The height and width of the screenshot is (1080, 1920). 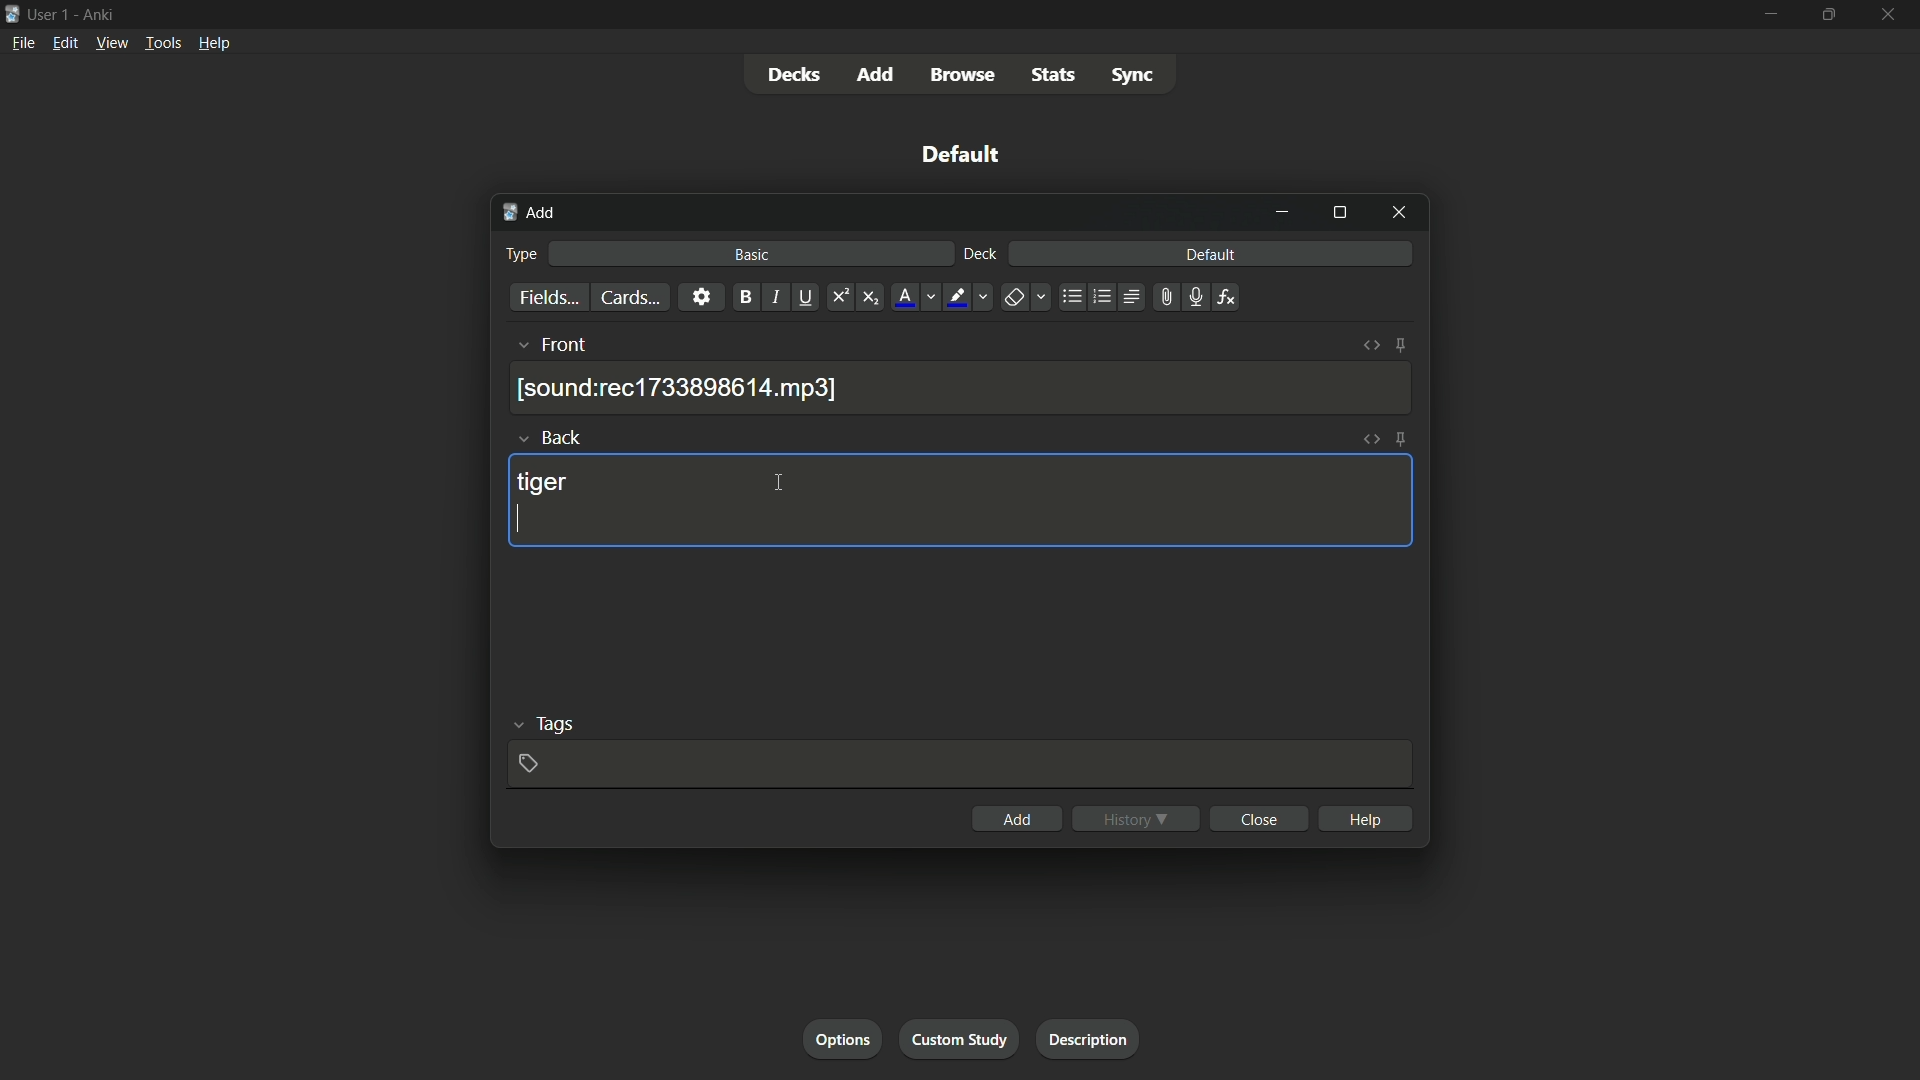 What do you see at coordinates (779, 484) in the screenshot?
I see `cursor` at bounding box center [779, 484].